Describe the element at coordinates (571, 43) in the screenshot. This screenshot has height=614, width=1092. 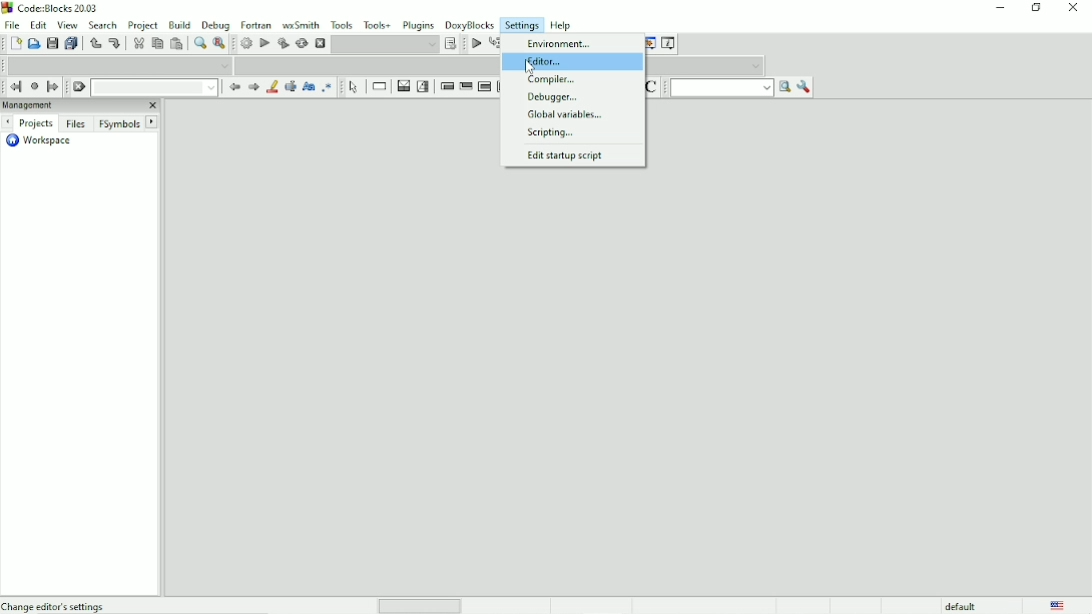
I see `Environment` at that location.